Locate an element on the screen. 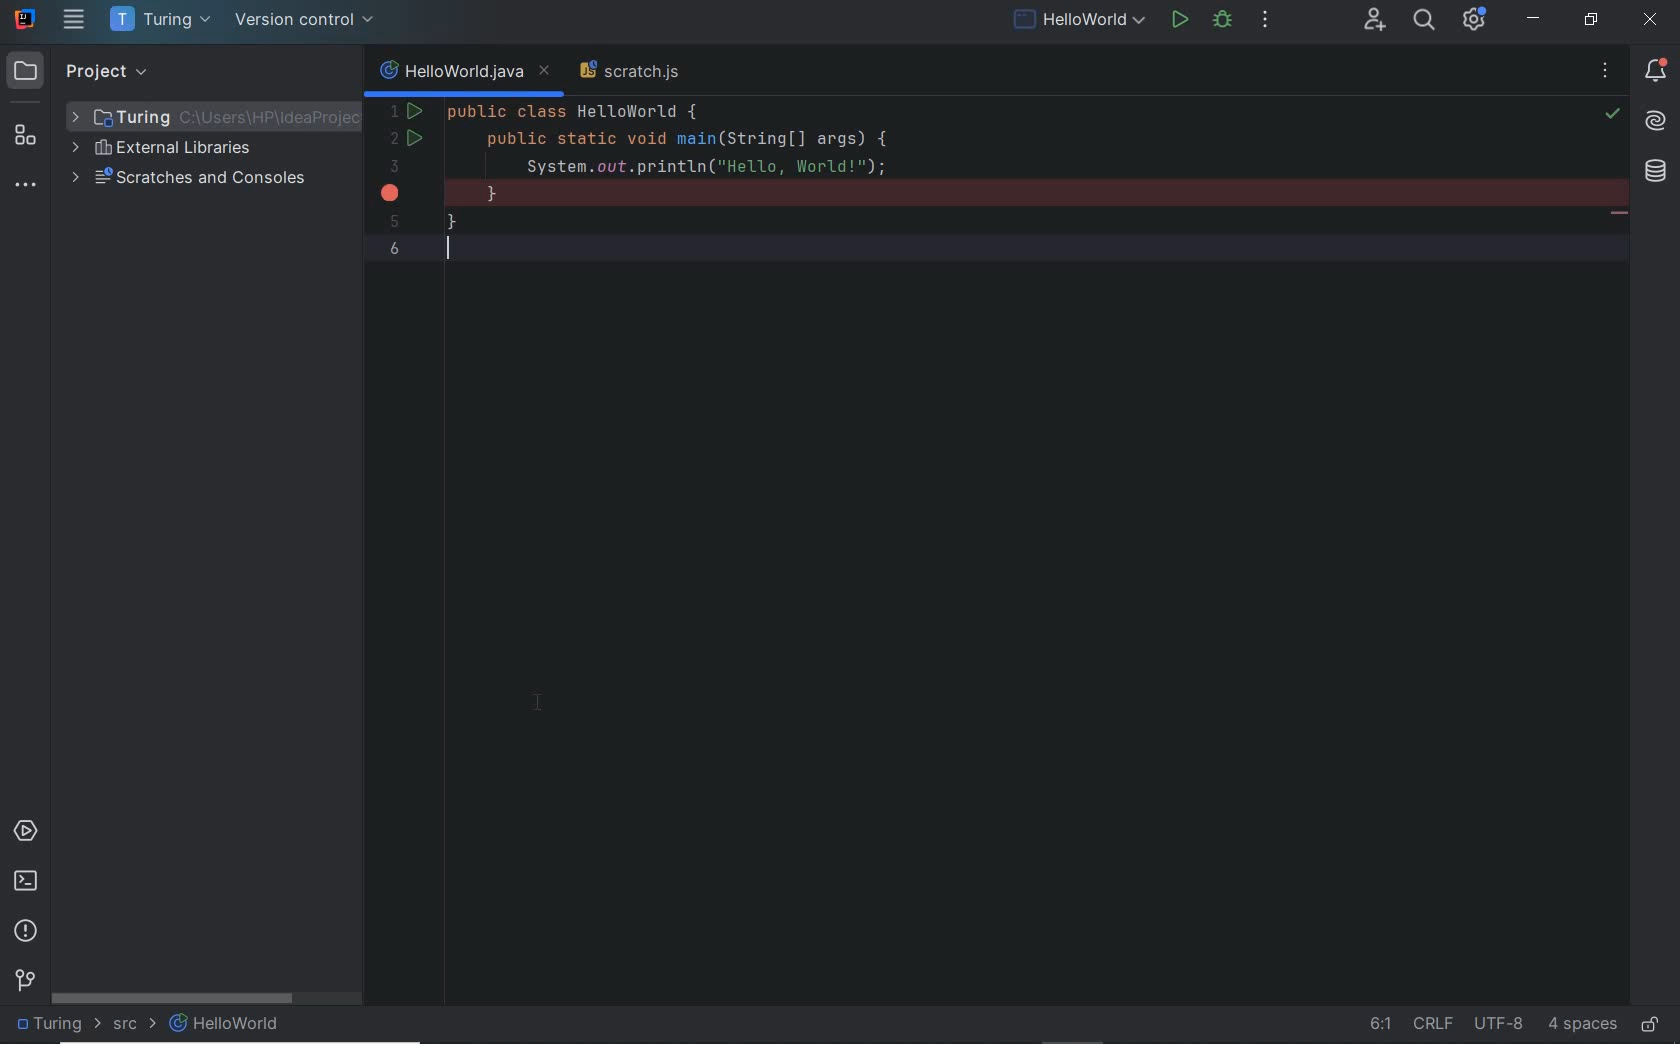  file name is located at coordinates (448, 73).